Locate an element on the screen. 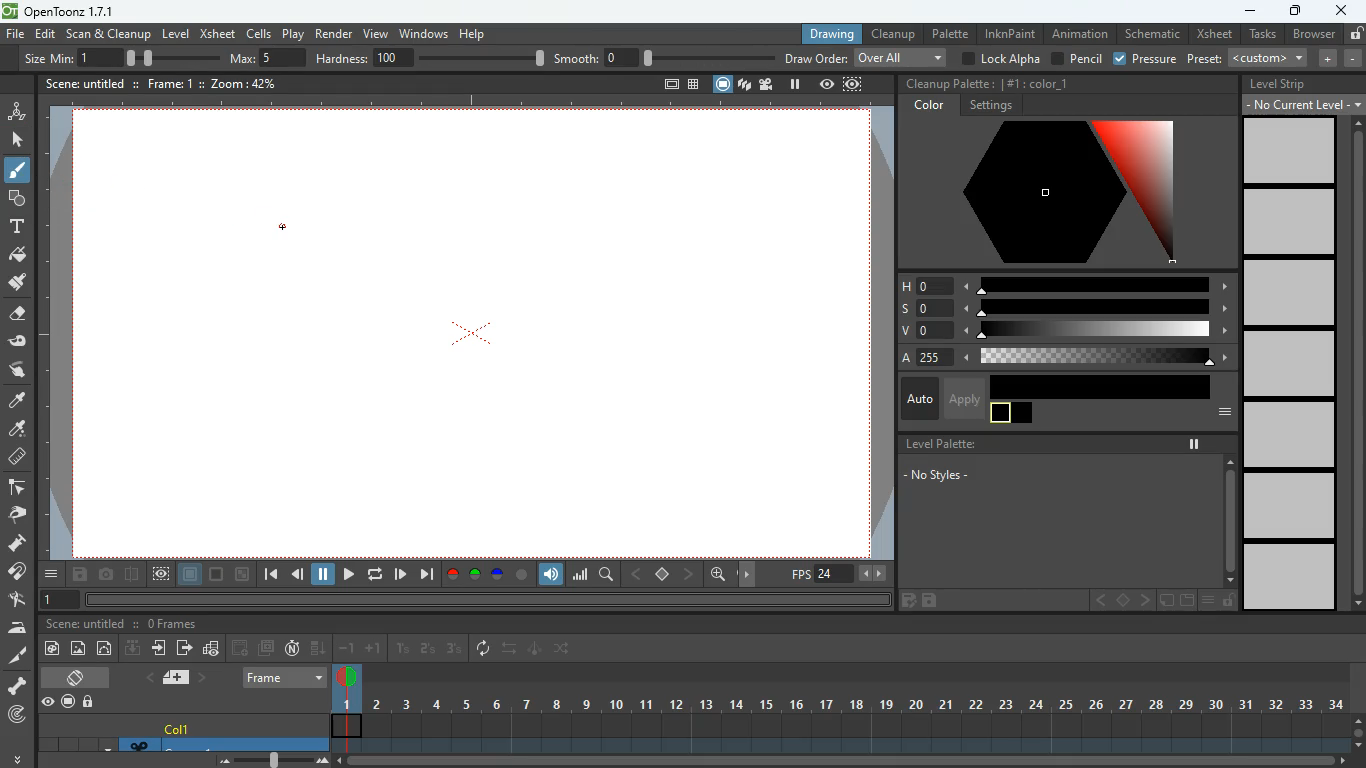  n is located at coordinates (292, 648).